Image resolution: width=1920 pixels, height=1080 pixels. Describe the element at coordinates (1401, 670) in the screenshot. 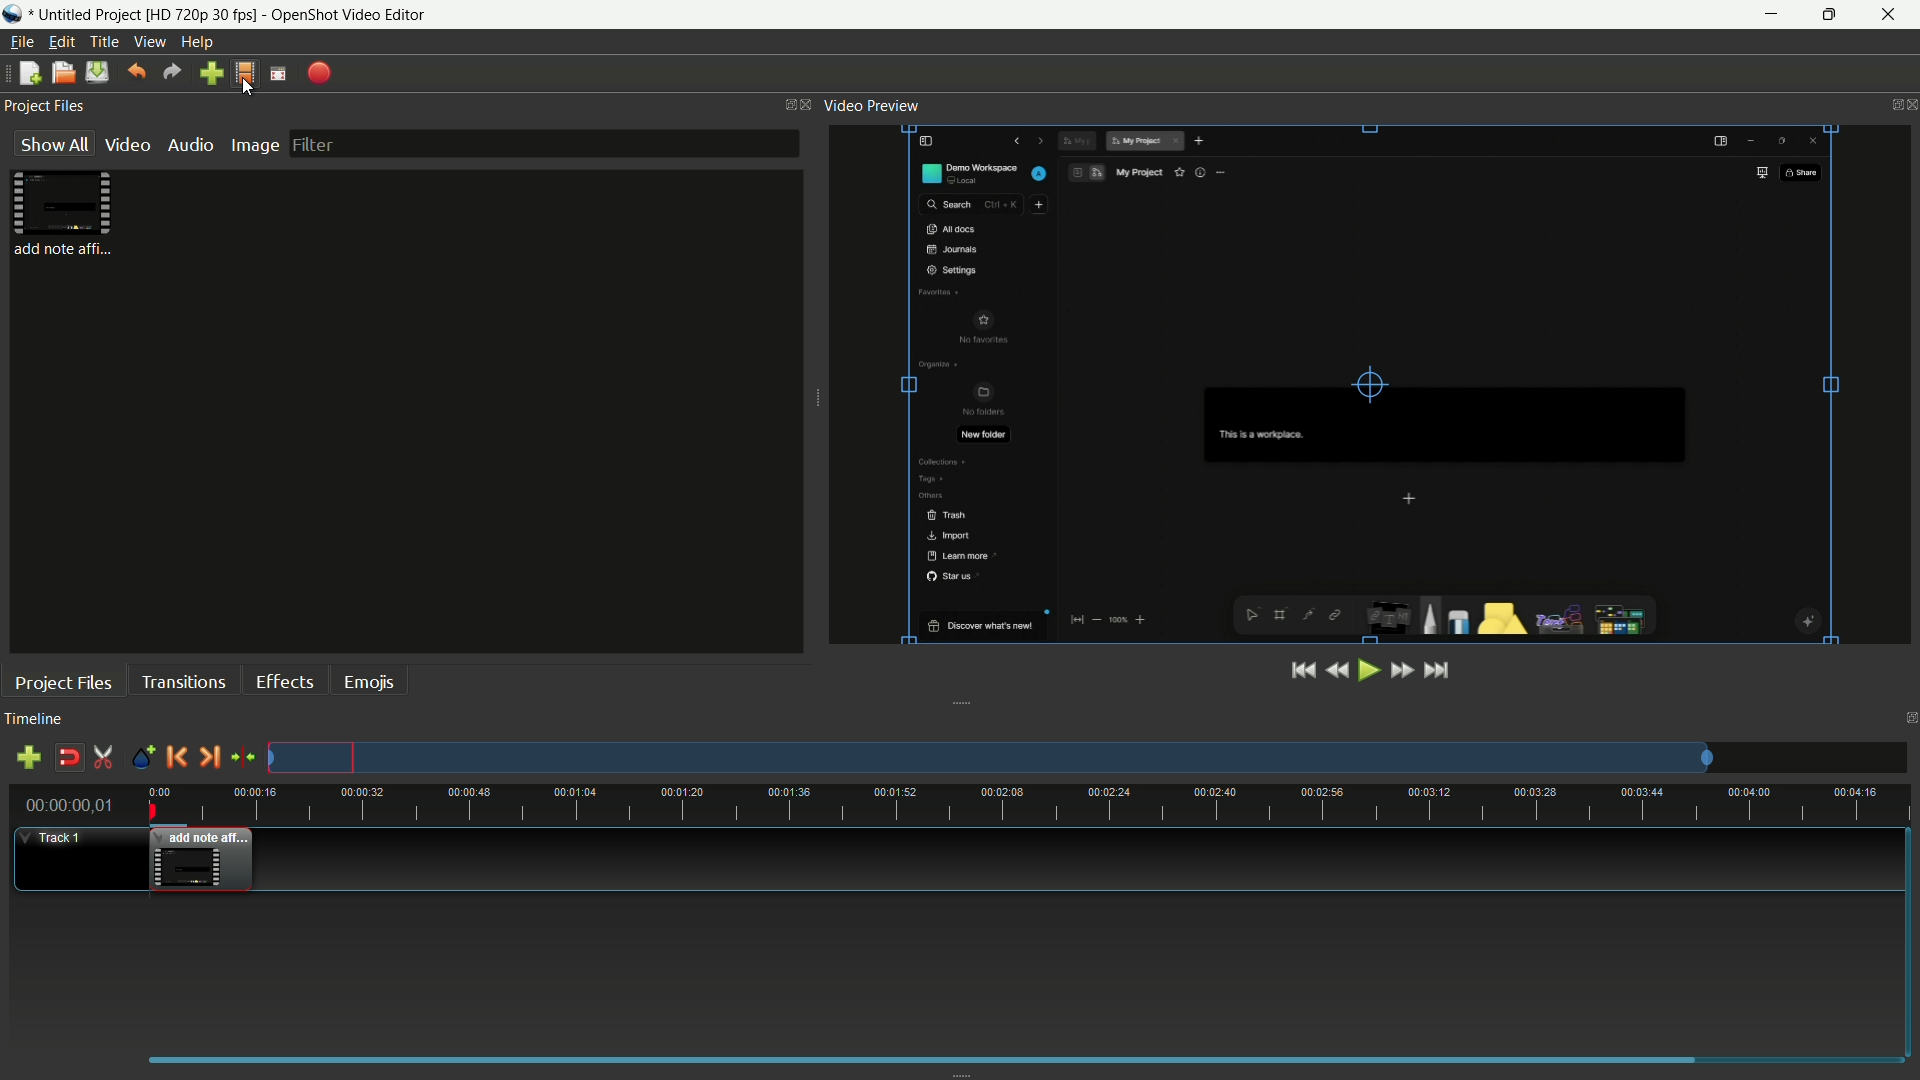

I see `fast forward` at that location.